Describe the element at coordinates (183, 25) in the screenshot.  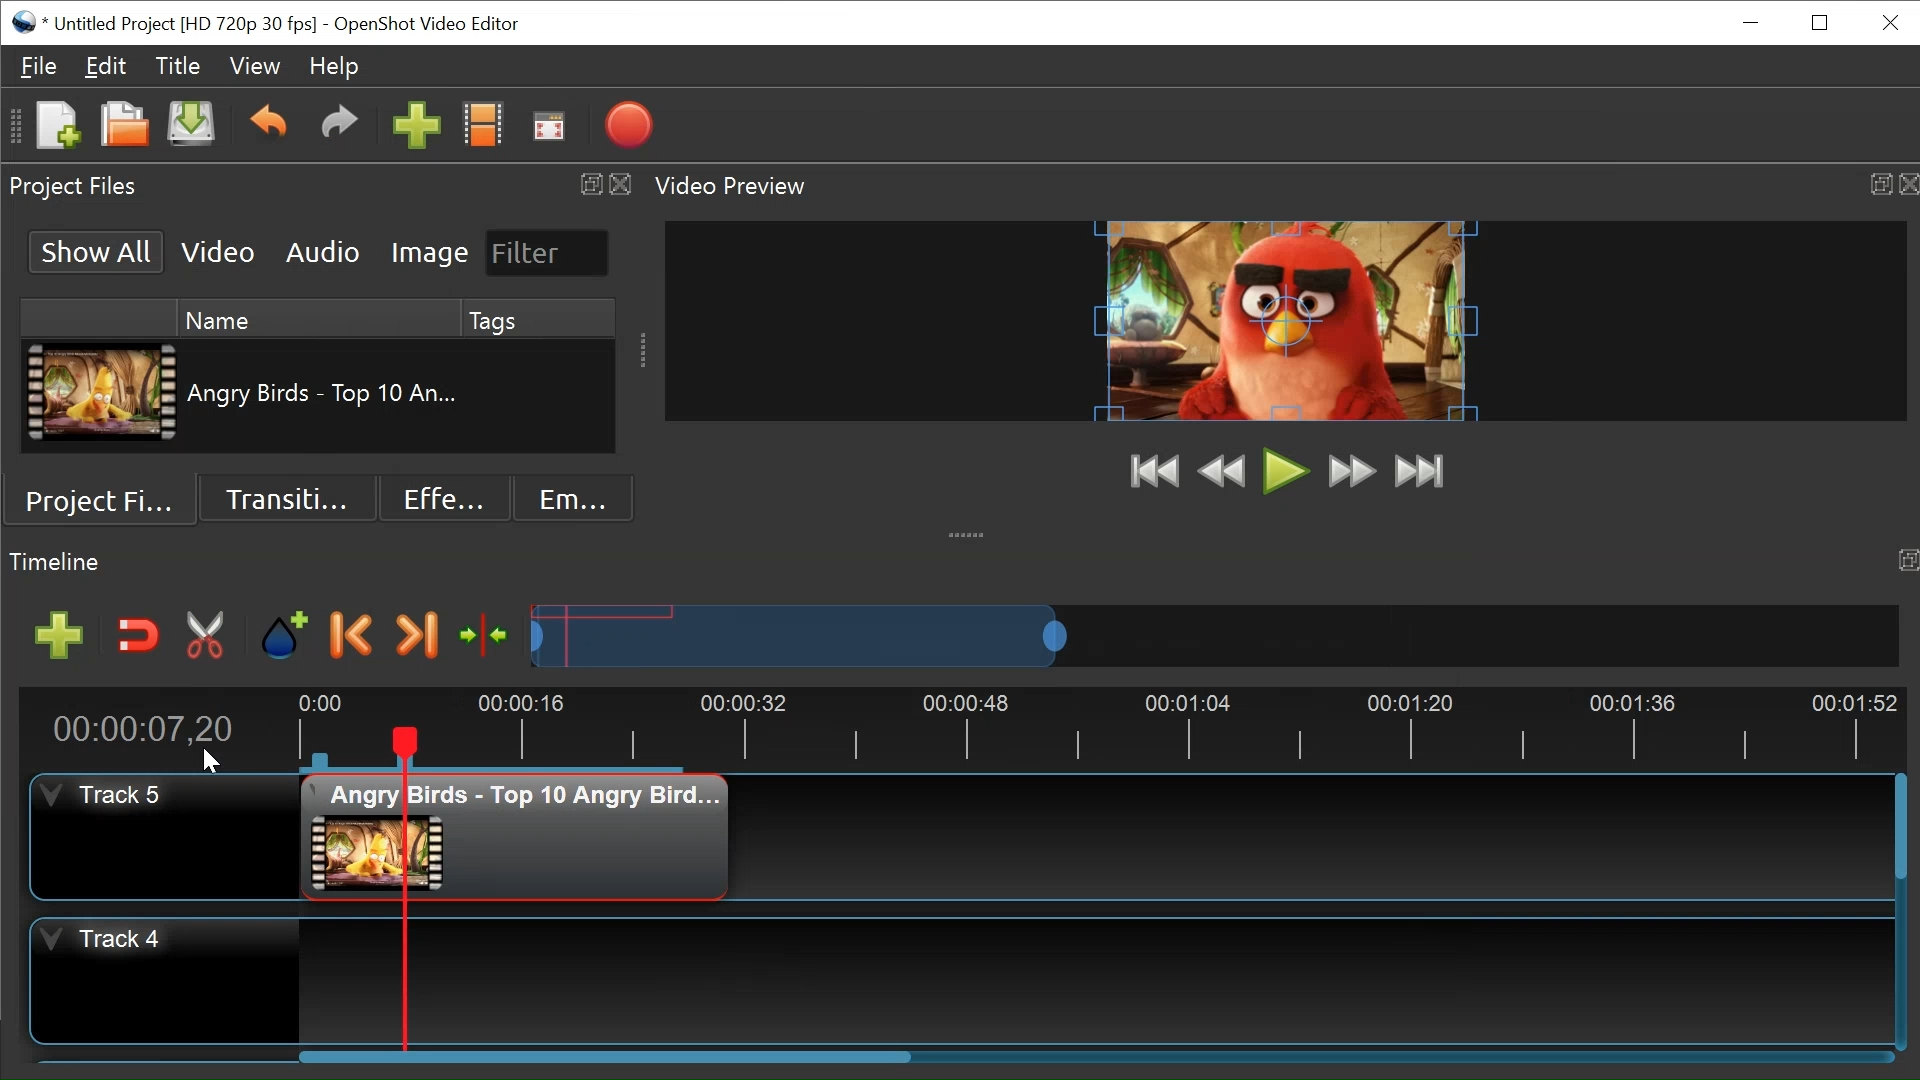
I see `Project Name` at that location.